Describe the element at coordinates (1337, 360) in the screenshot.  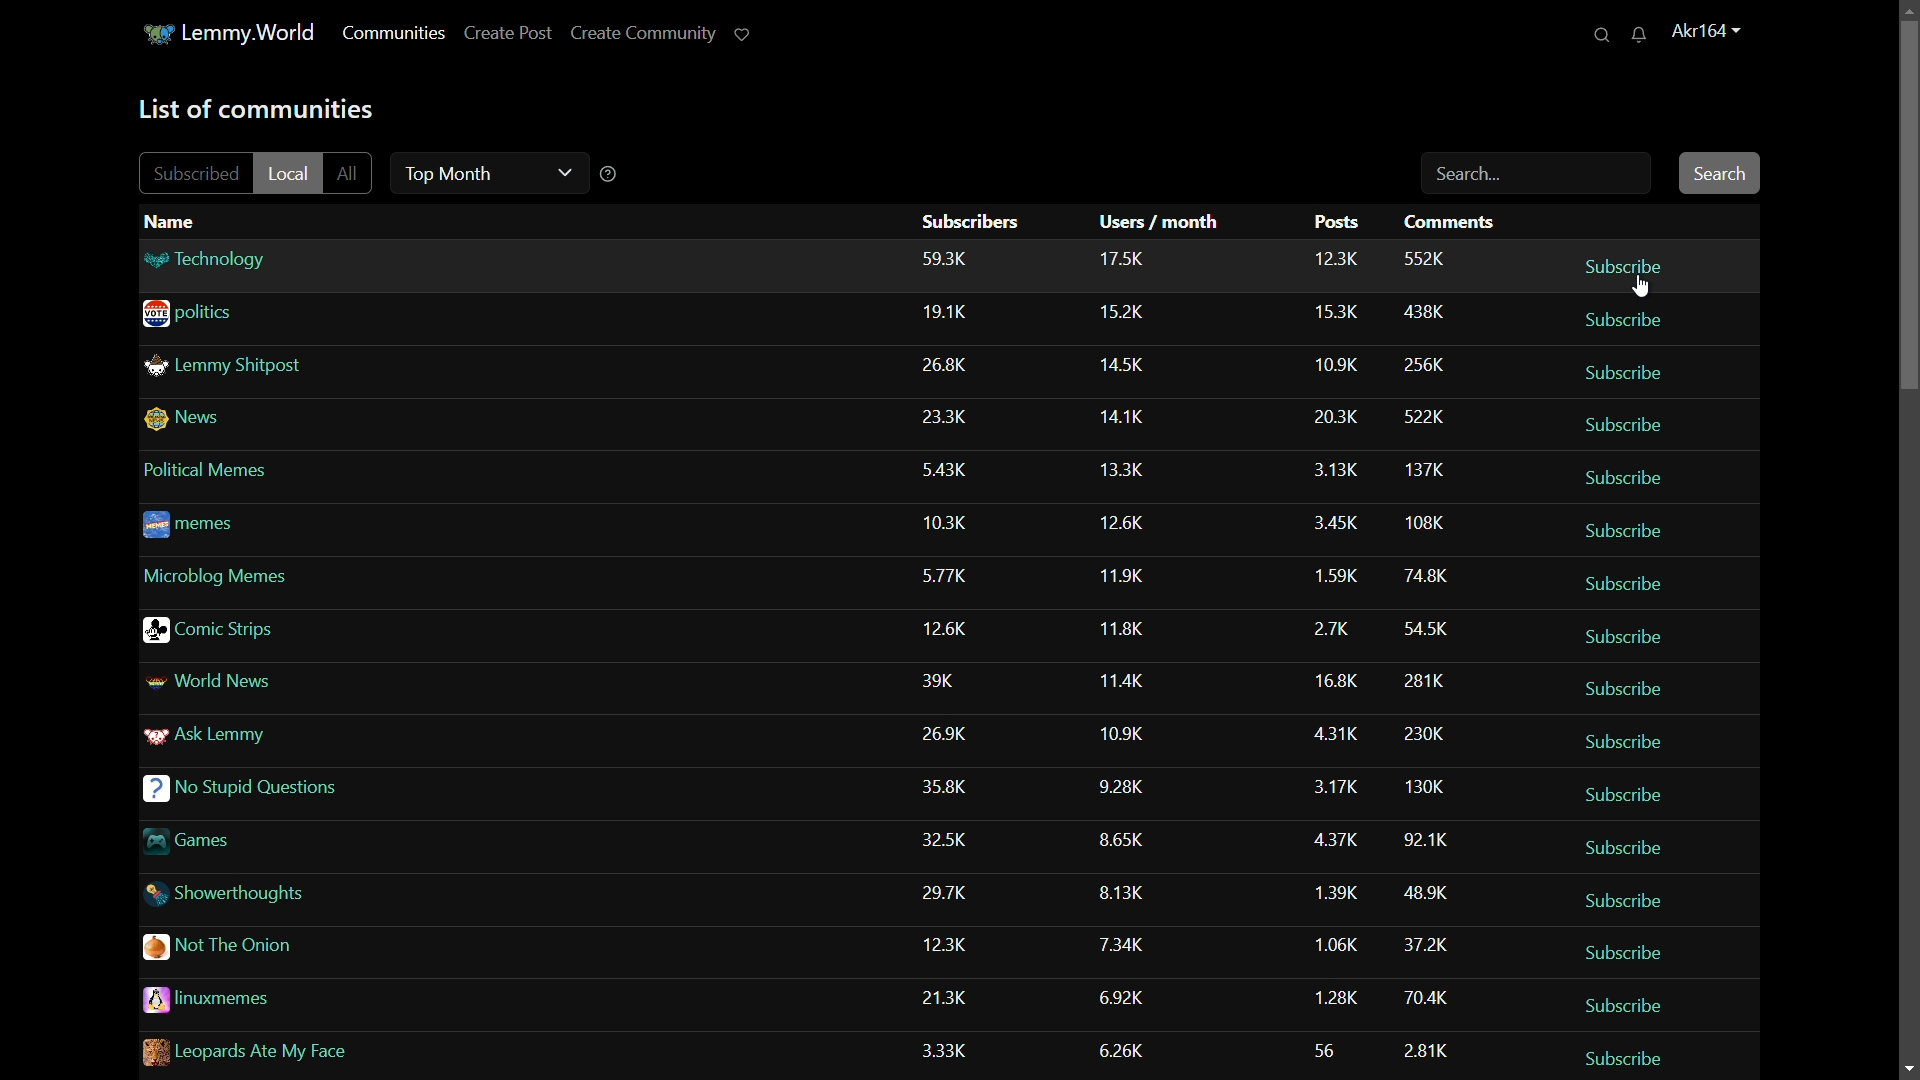
I see `posts` at that location.